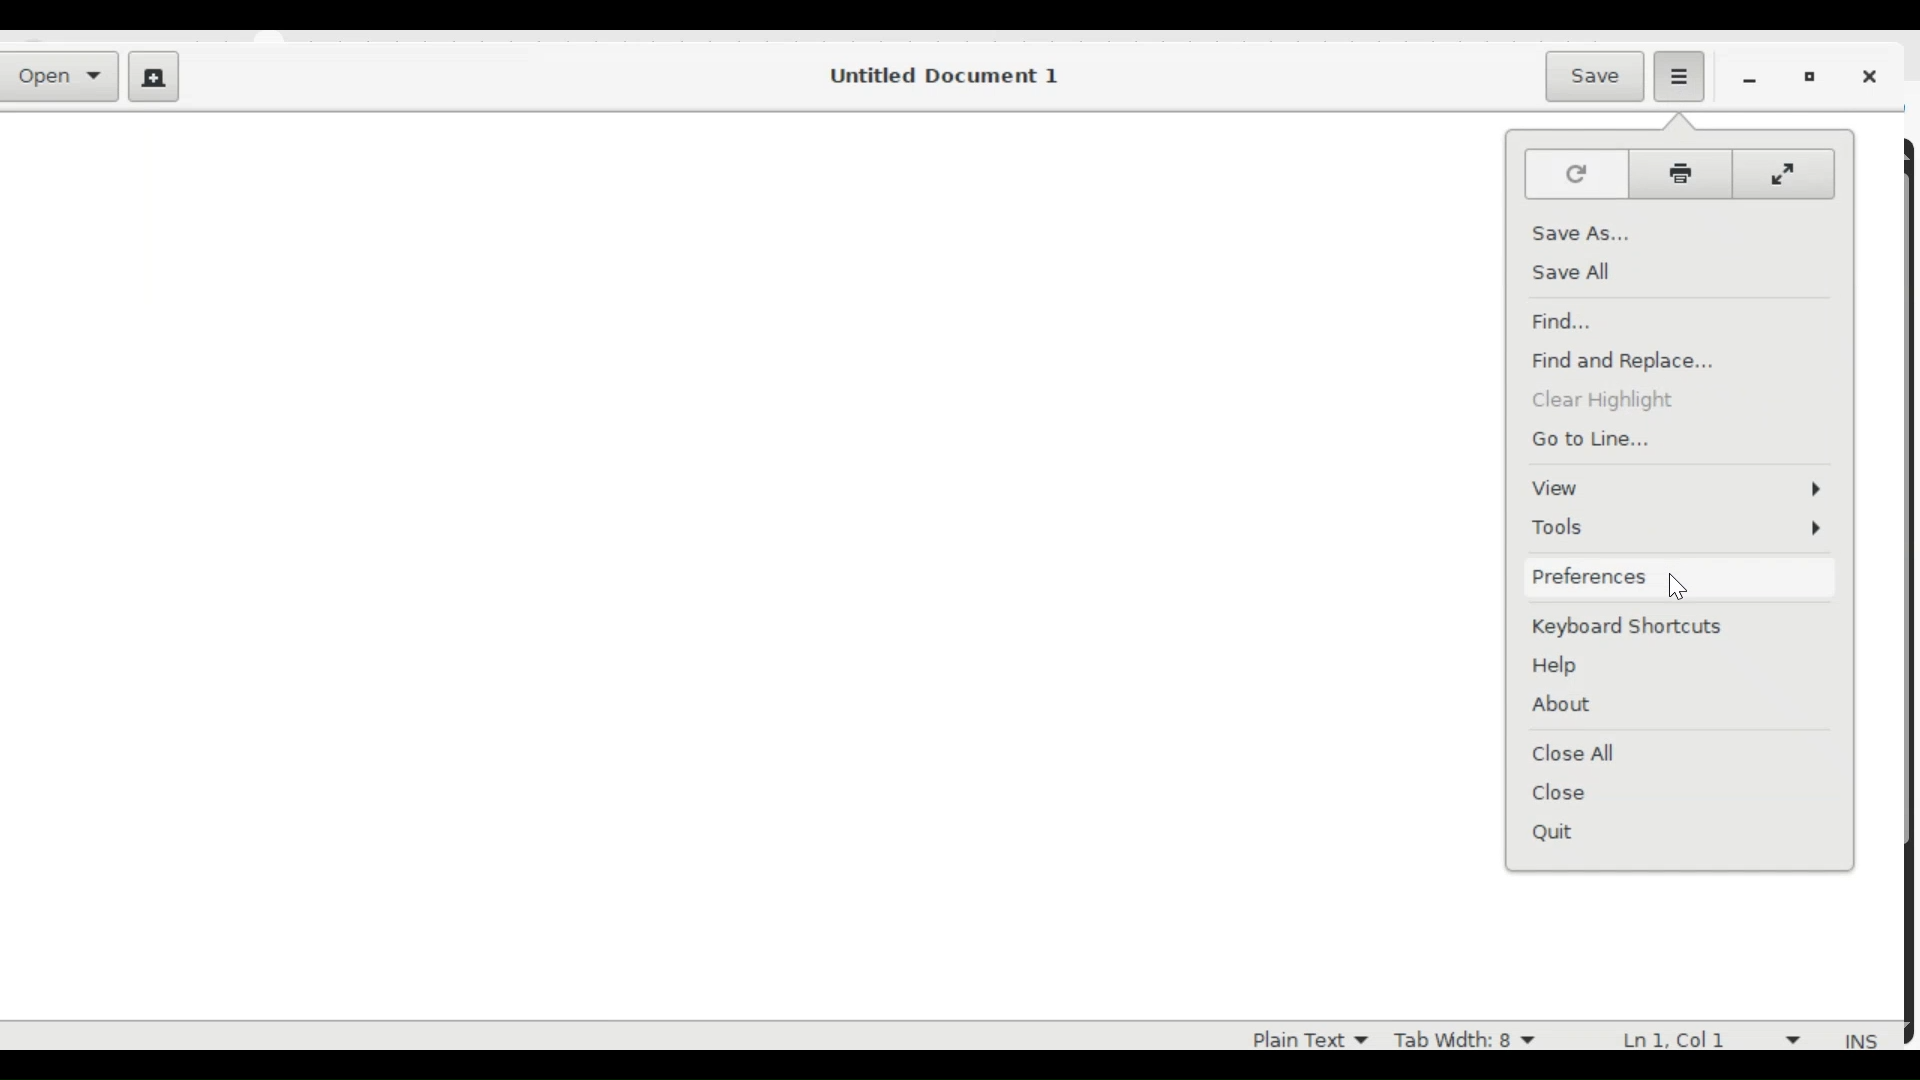 This screenshot has height=1080, width=1920. What do you see at coordinates (1564, 705) in the screenshot?
I see `About` at bounding box center [1564, 705].